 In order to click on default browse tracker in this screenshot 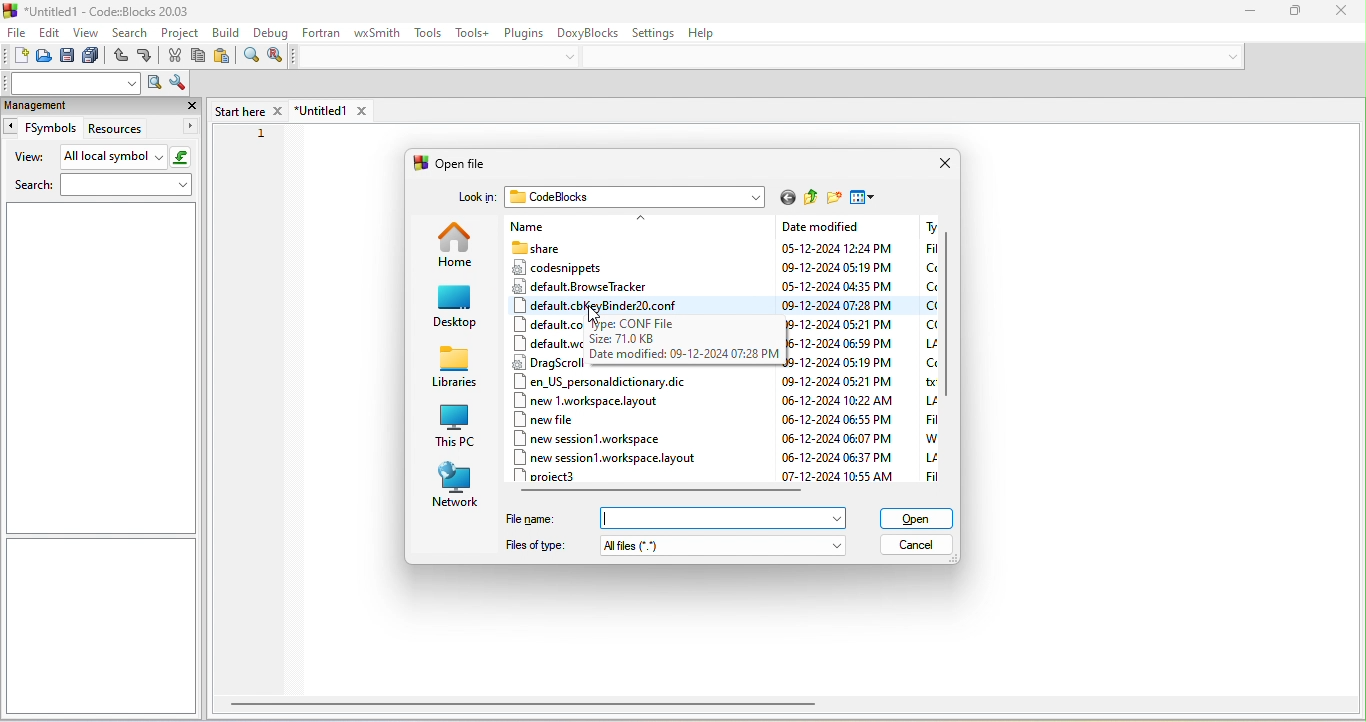, I will do `click(606, 288)`.